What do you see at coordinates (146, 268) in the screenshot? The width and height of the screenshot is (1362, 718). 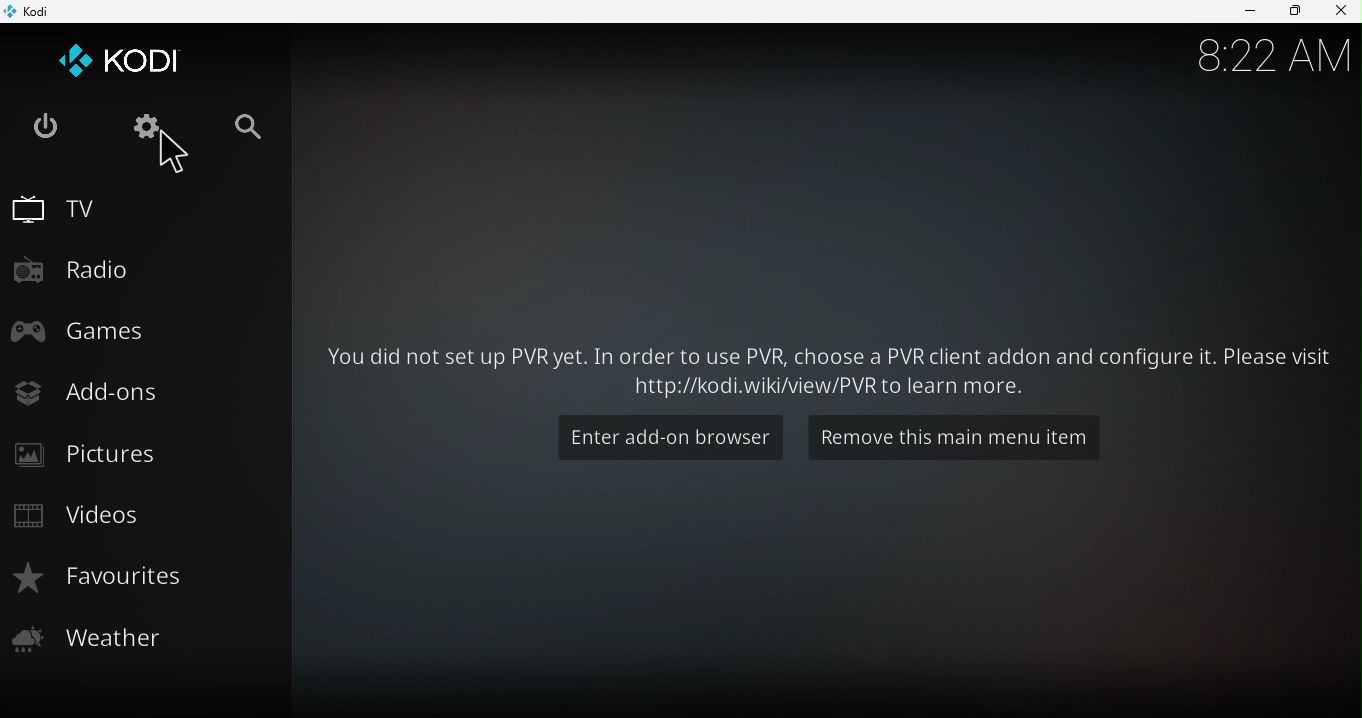 I see `Radio` at bounding box center [146, 268].